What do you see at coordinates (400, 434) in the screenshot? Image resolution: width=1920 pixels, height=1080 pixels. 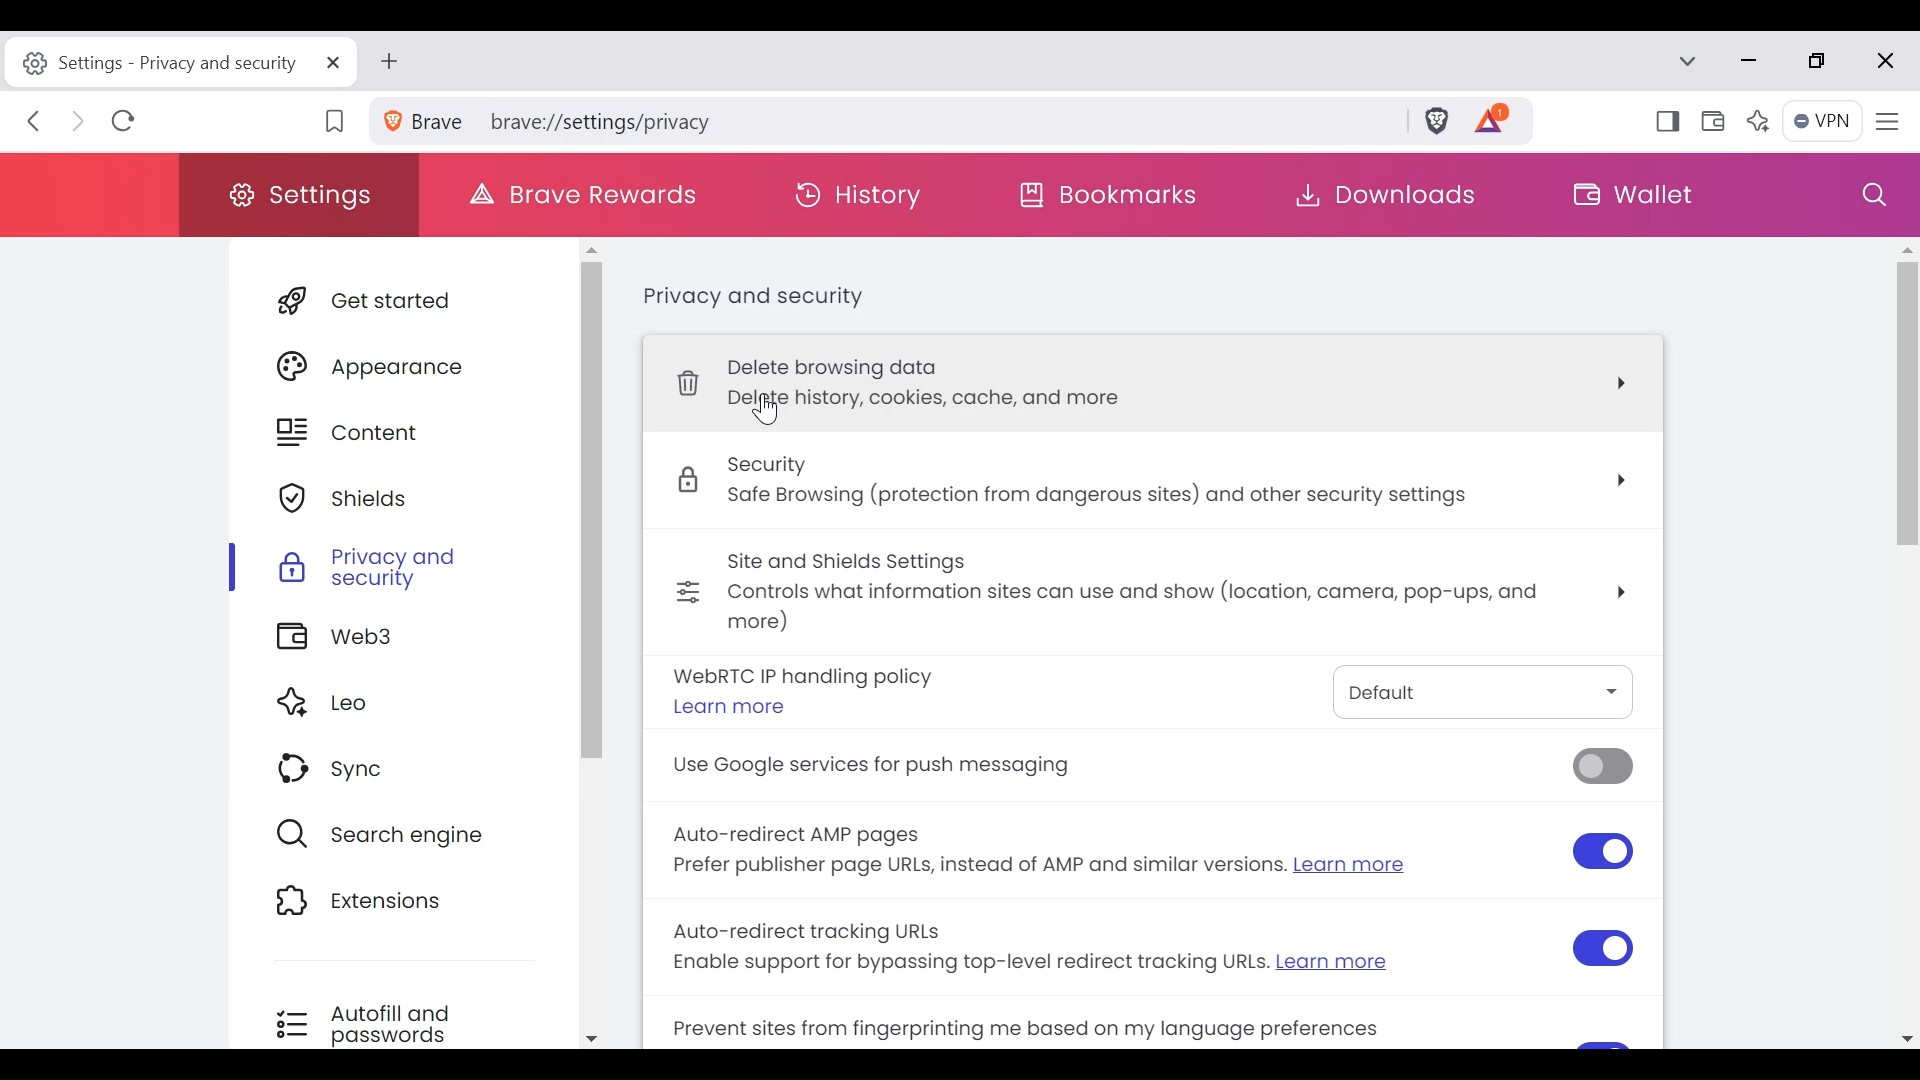 I see `Content` at bounding box center [400, 434].